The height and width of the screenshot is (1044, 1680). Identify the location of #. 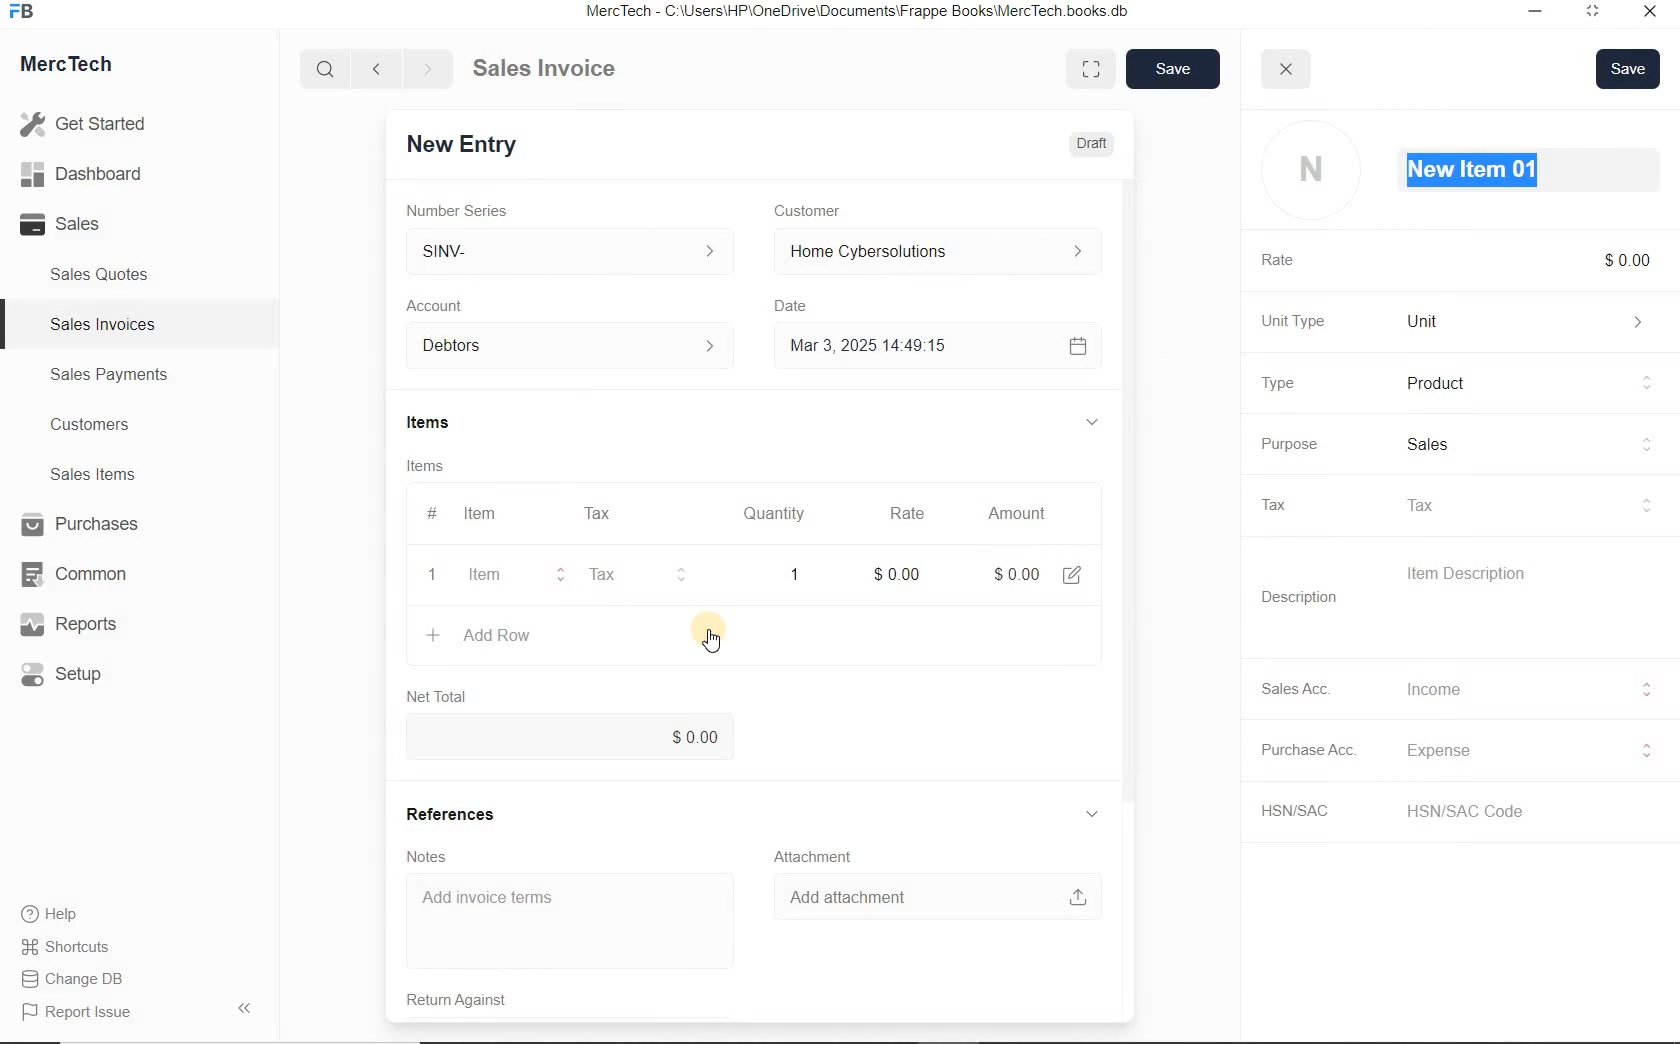
(649, 513).